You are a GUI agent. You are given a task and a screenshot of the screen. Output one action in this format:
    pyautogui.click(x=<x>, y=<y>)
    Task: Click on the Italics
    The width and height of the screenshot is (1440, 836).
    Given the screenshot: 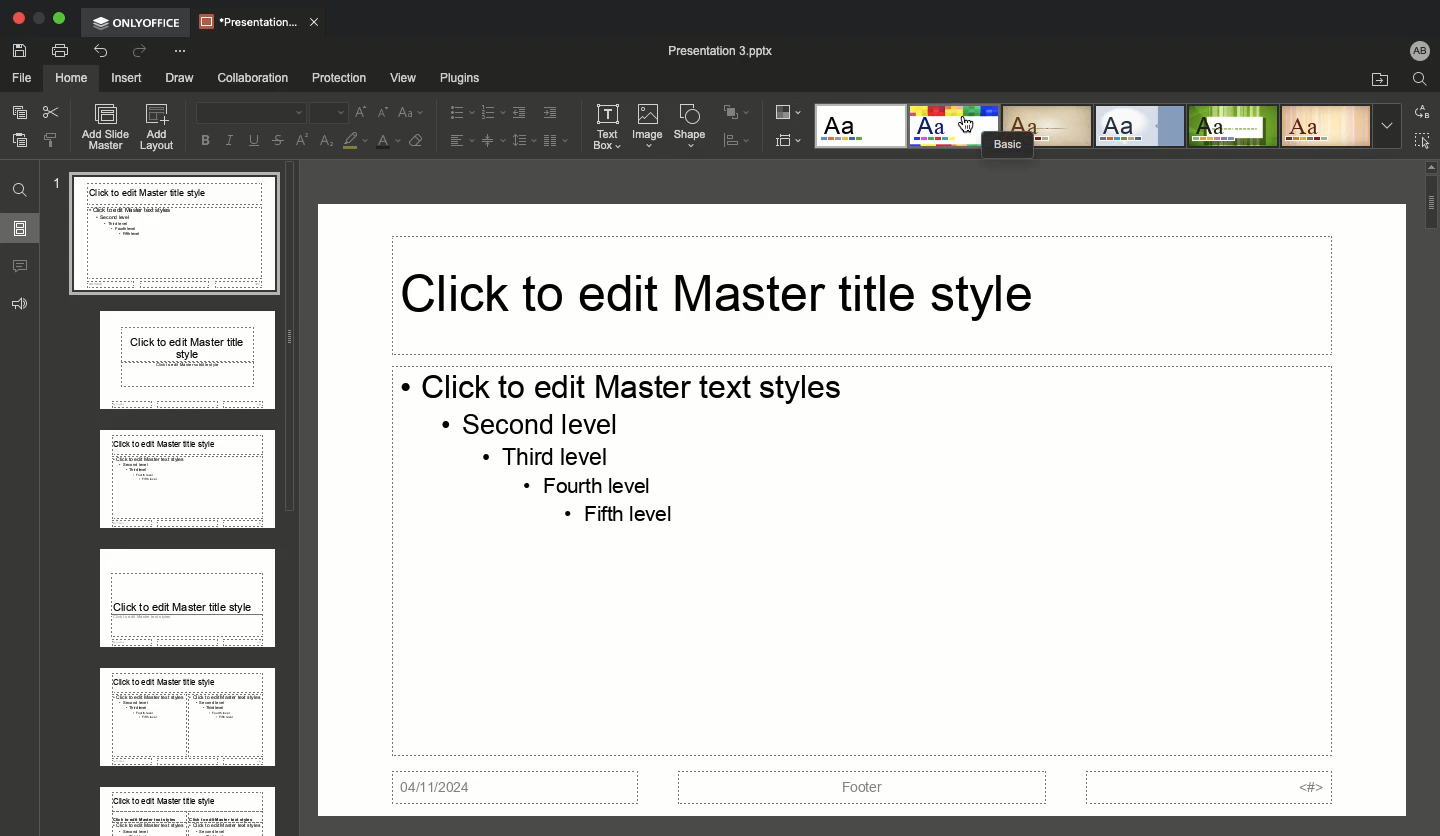 What is the action you would take?
    pyautogui.click(x=232, y=138)
    